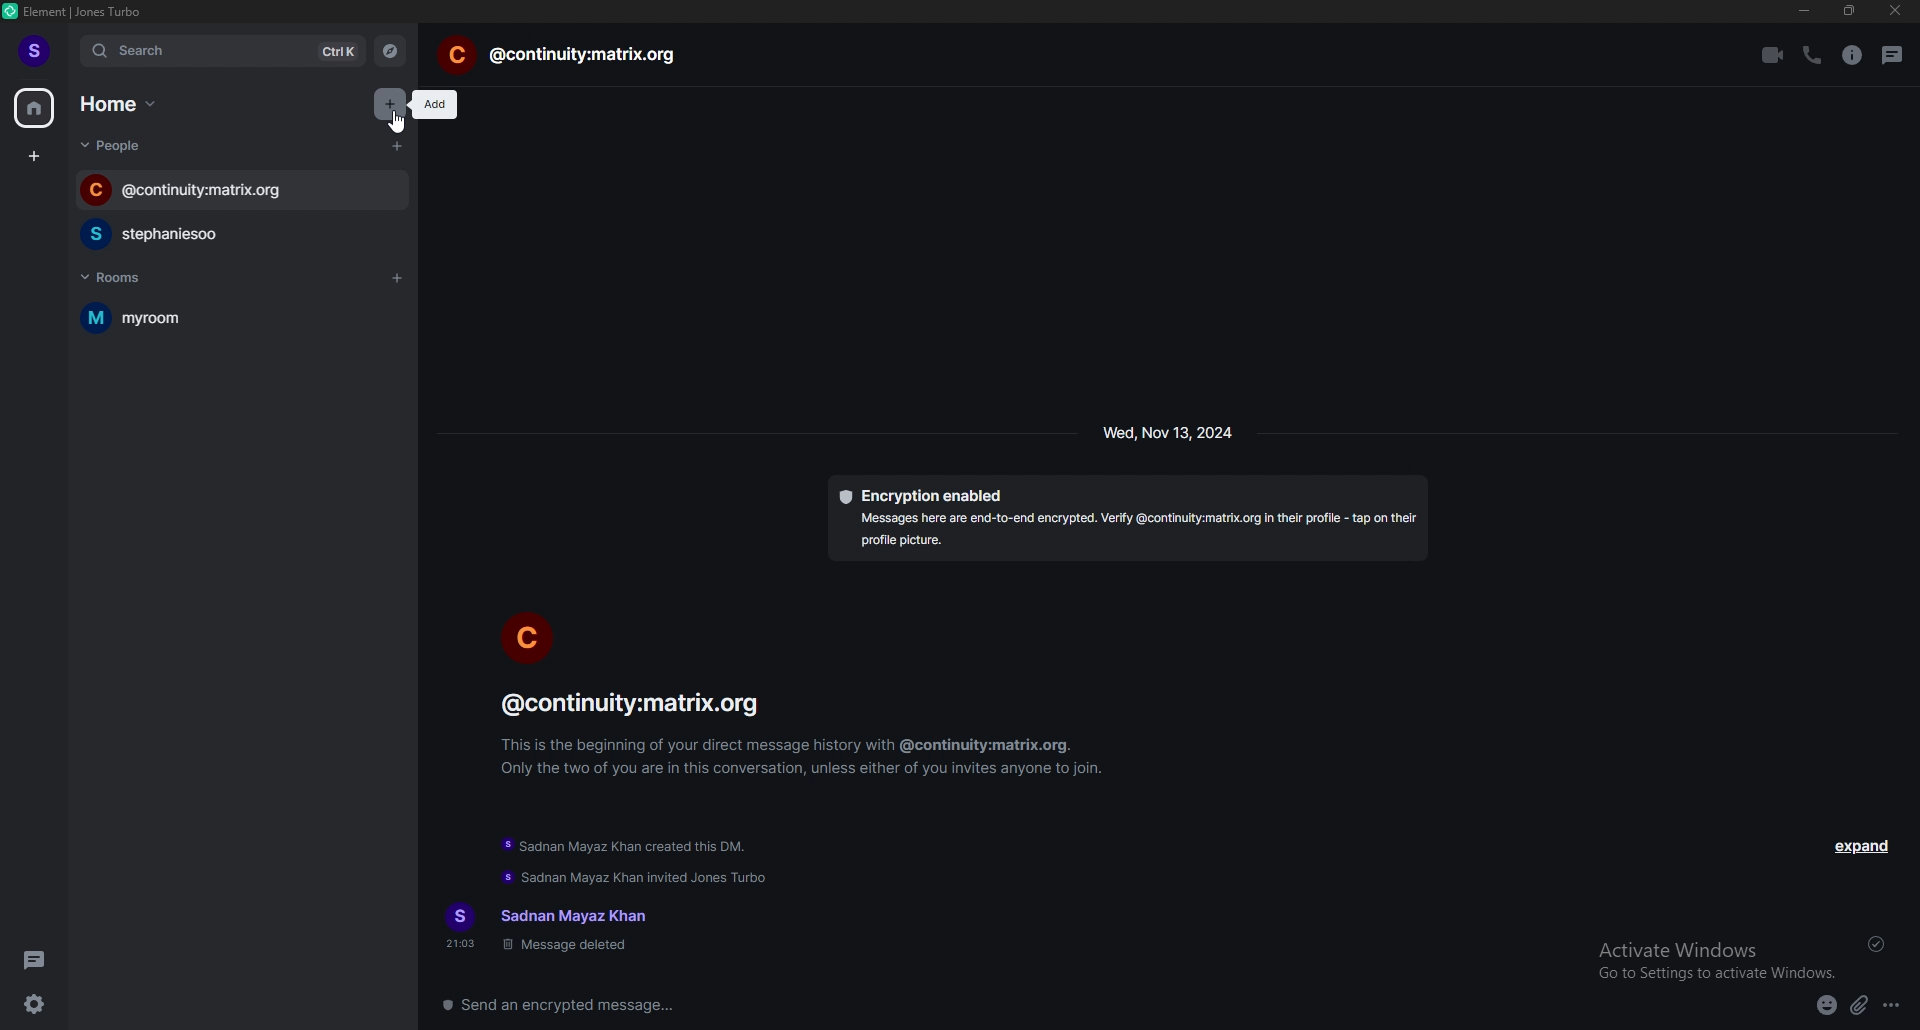 This screenshot has width=1920, height=1030. What do you see at coordinates (244, 190) in the screenshot?
I see `chat` at bounding box center [244, 190].